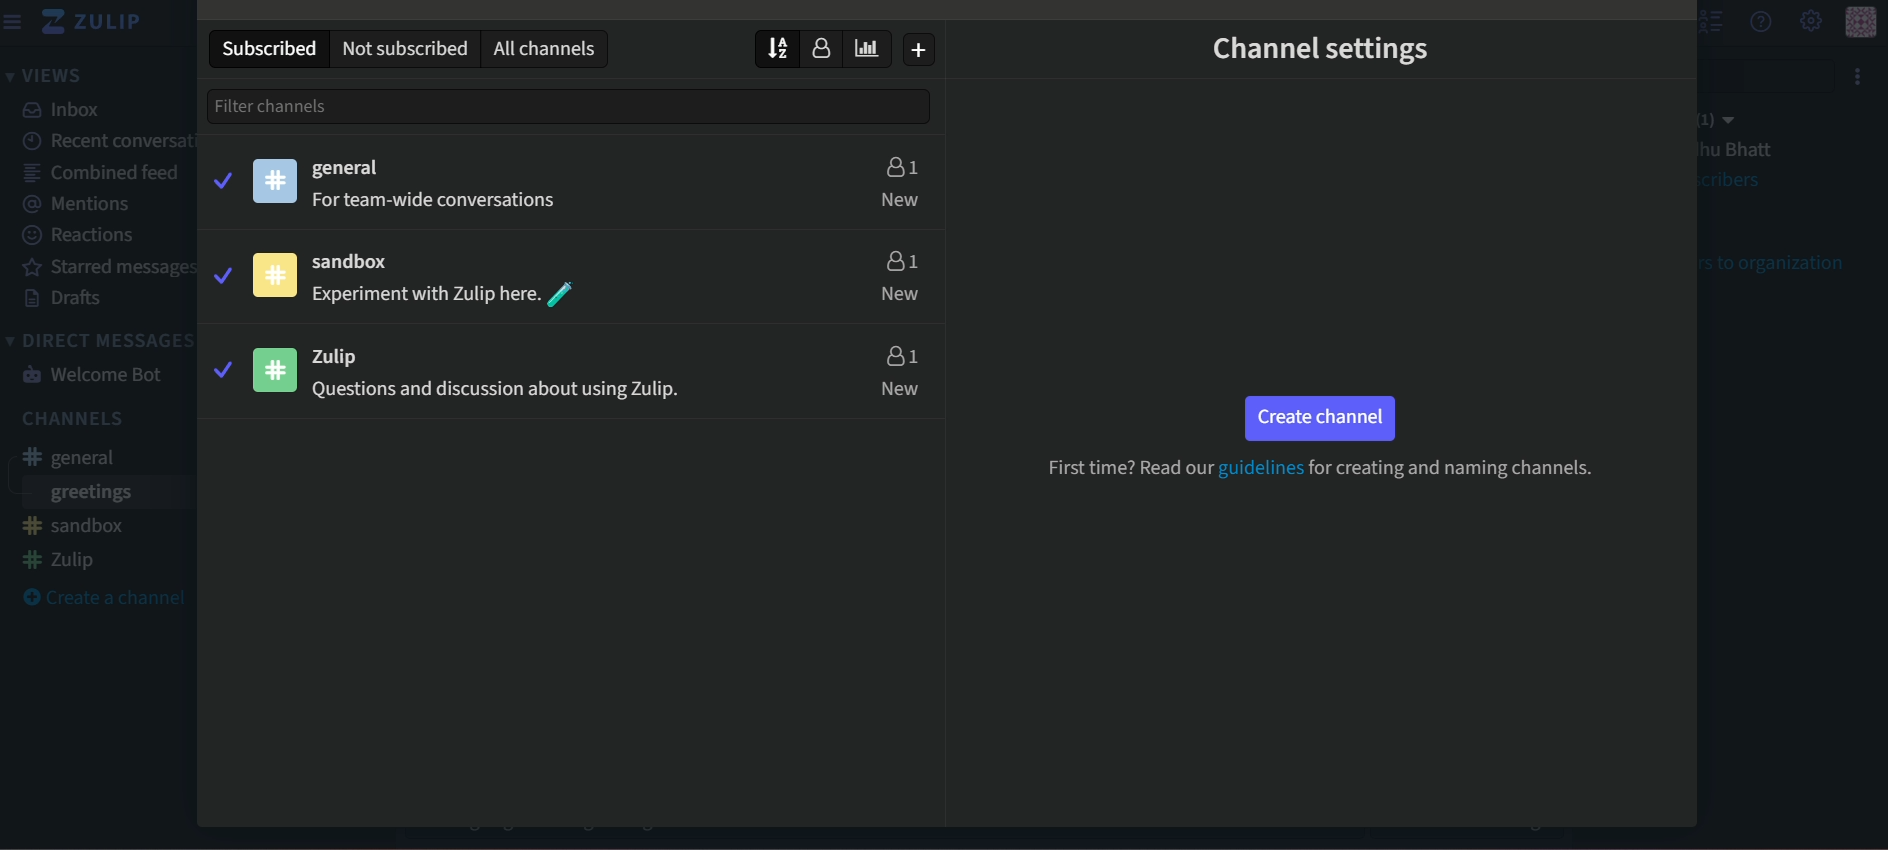  What do you see at coordinates (1321, 418) in the screenshot?
I see `button` at bounding box center [1321, 418].